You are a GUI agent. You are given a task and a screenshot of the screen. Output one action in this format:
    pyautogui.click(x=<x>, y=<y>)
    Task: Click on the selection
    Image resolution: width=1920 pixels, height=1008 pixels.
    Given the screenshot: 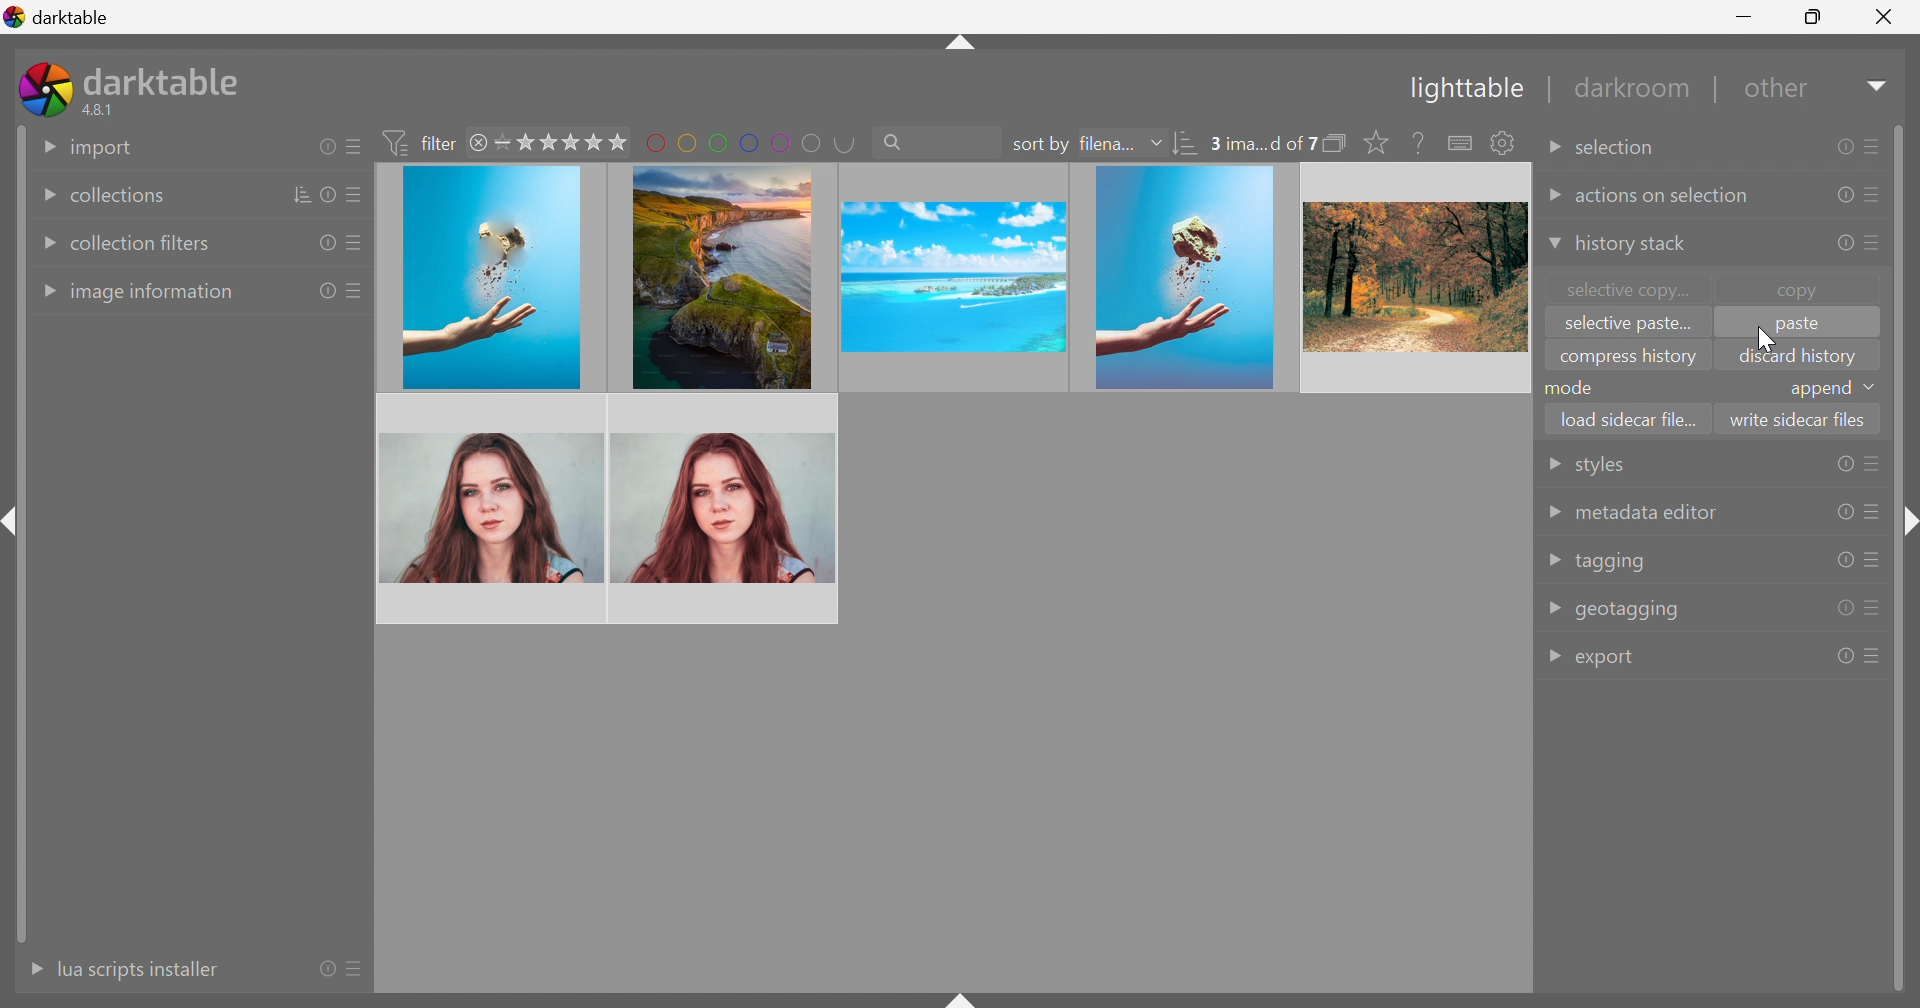 What is the action you would take?
    pyautogui.click(x=1621, y=149)
    